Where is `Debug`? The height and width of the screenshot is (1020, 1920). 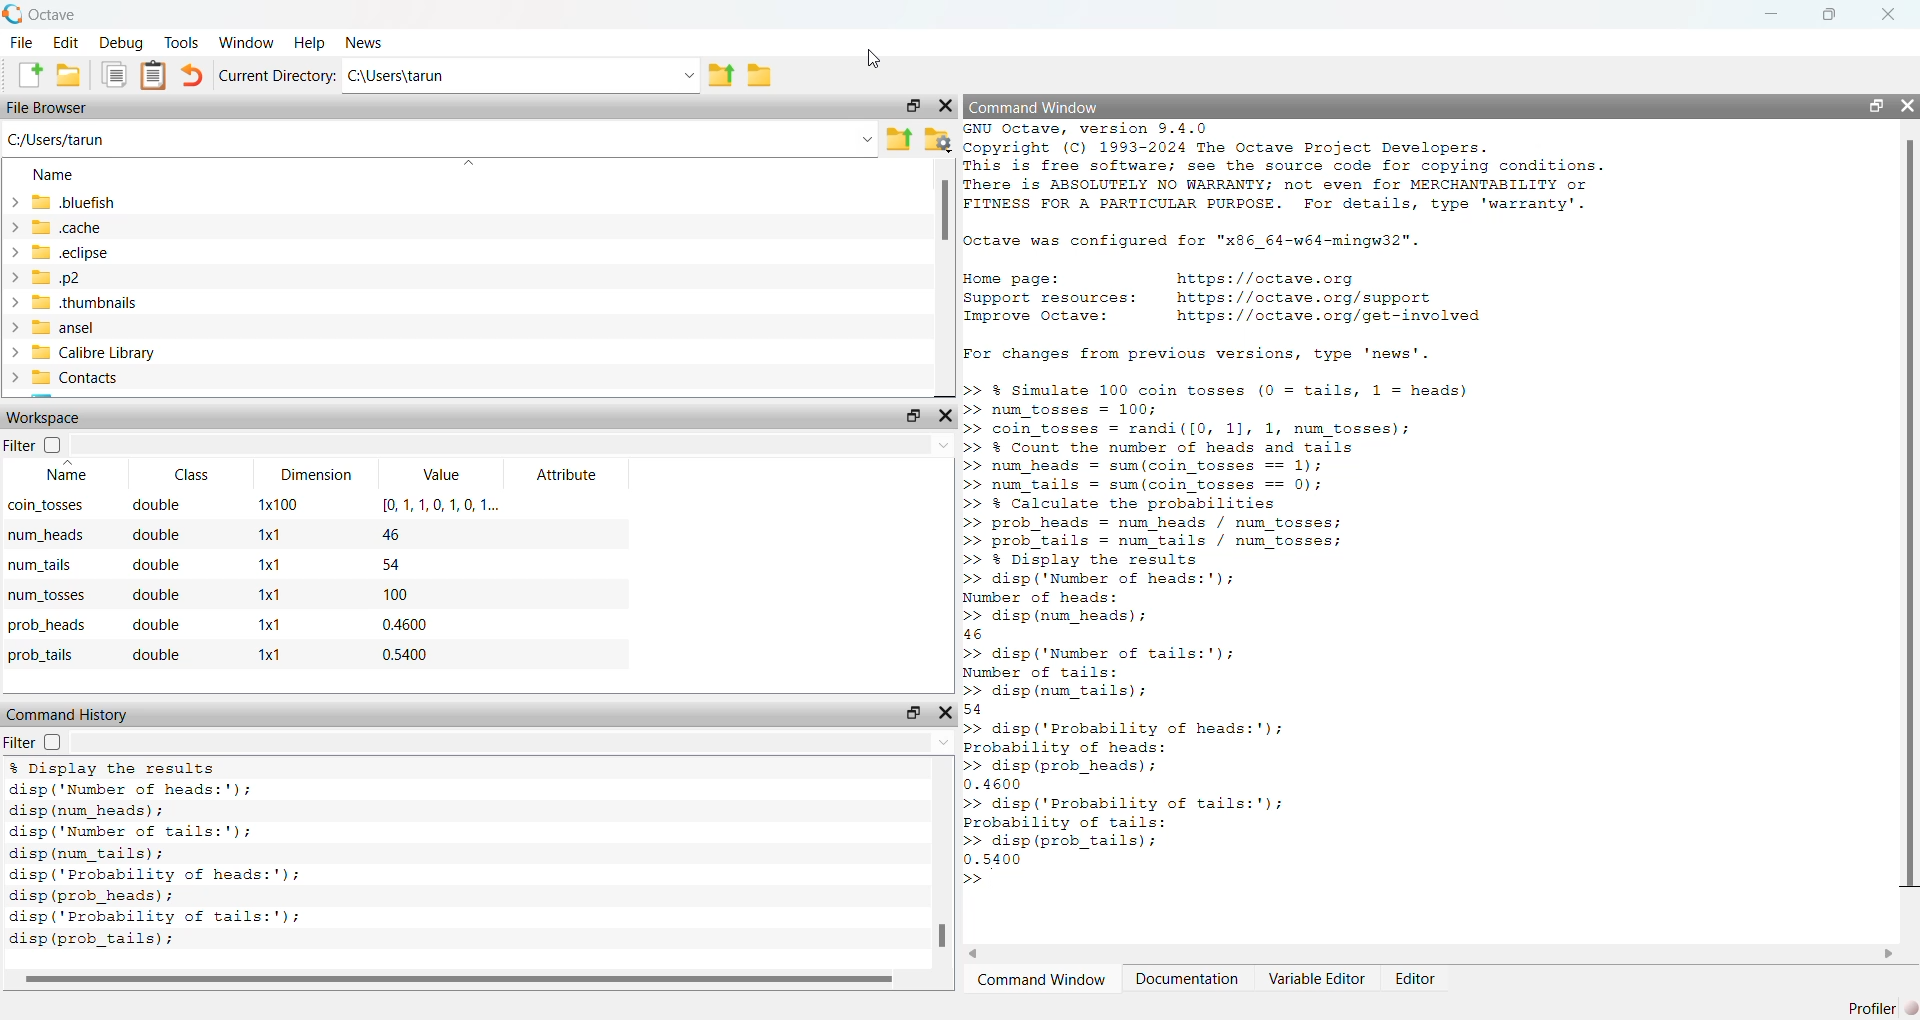 Debug is located at coordinates (123, 43).